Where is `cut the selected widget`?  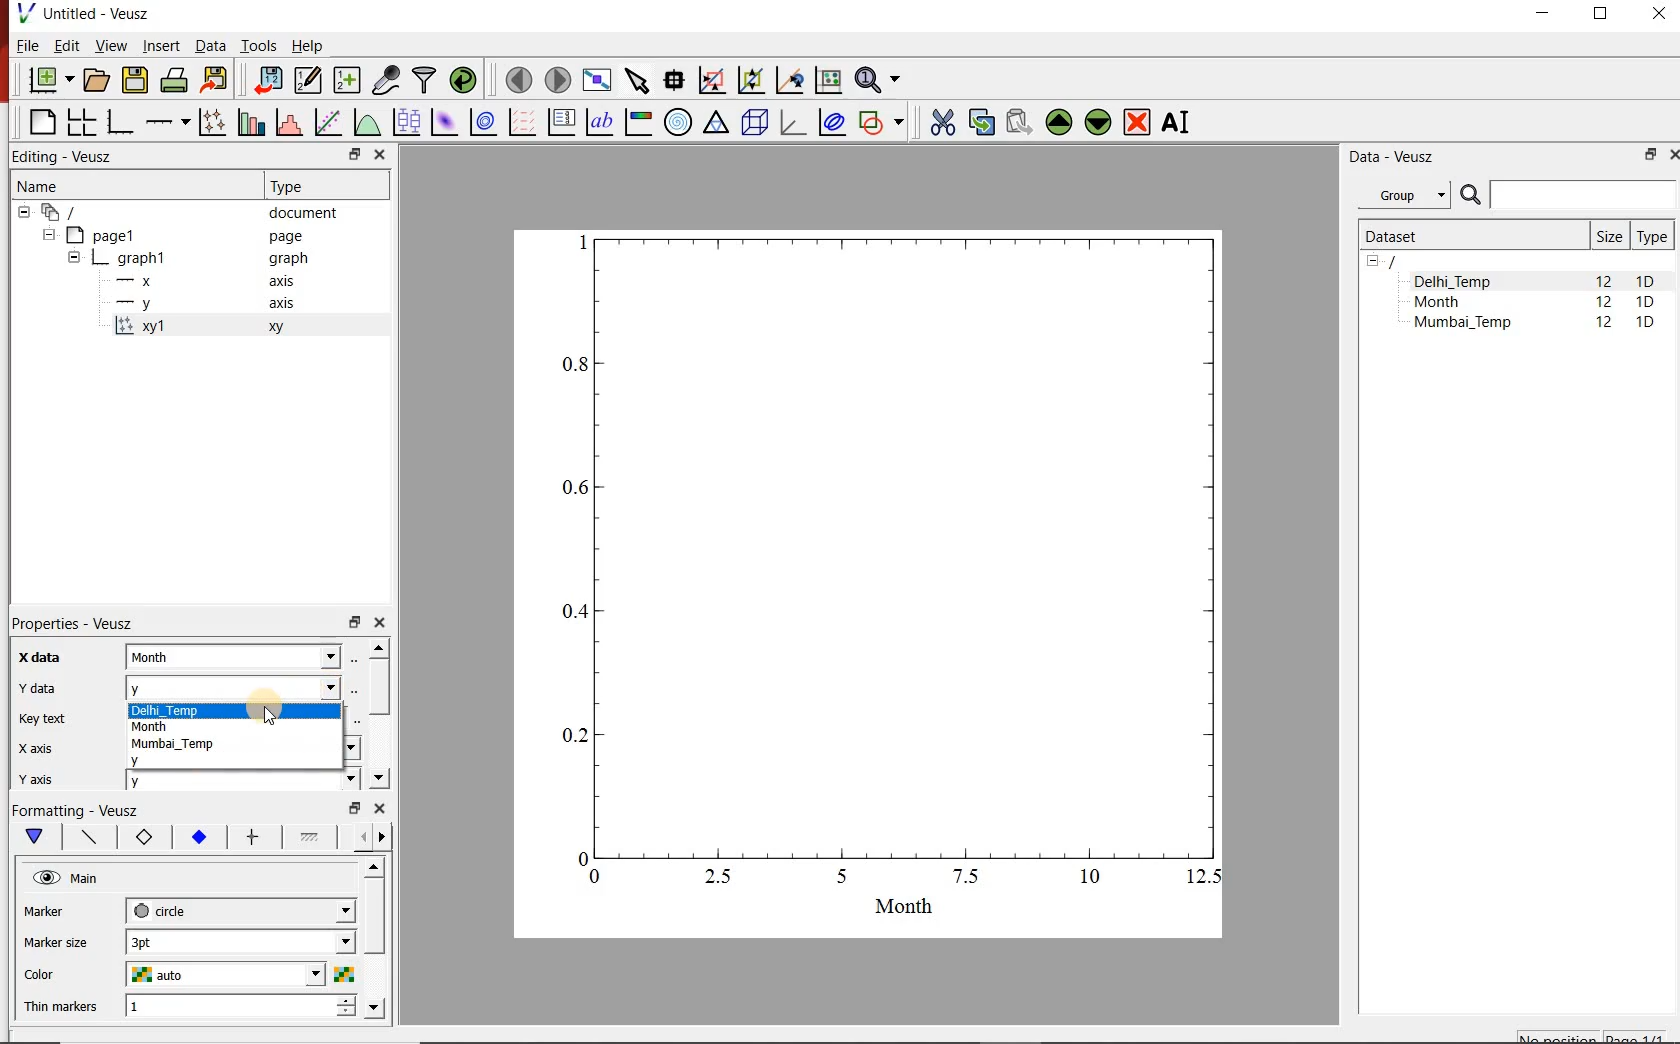
cut the selected widget is located at coordinates (942, 122).